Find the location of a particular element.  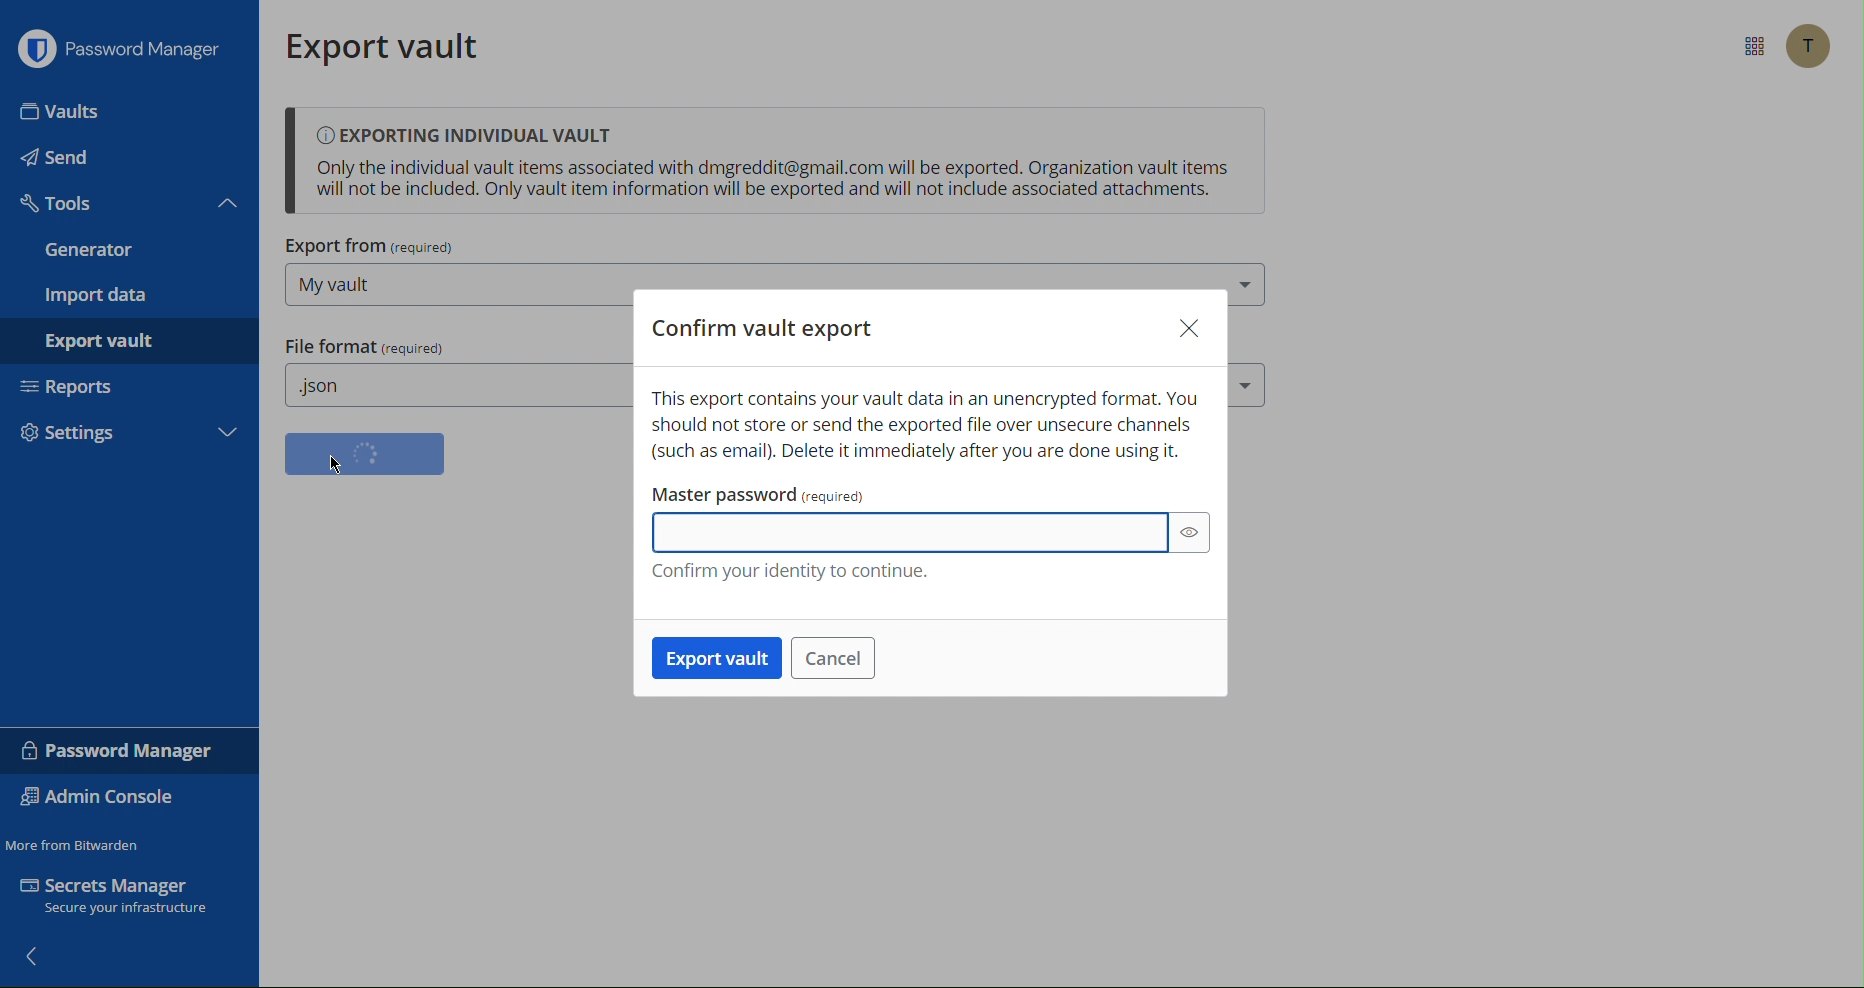

This export contains your vault data in an unencrypted format warning is located at coordinates (930, 424).